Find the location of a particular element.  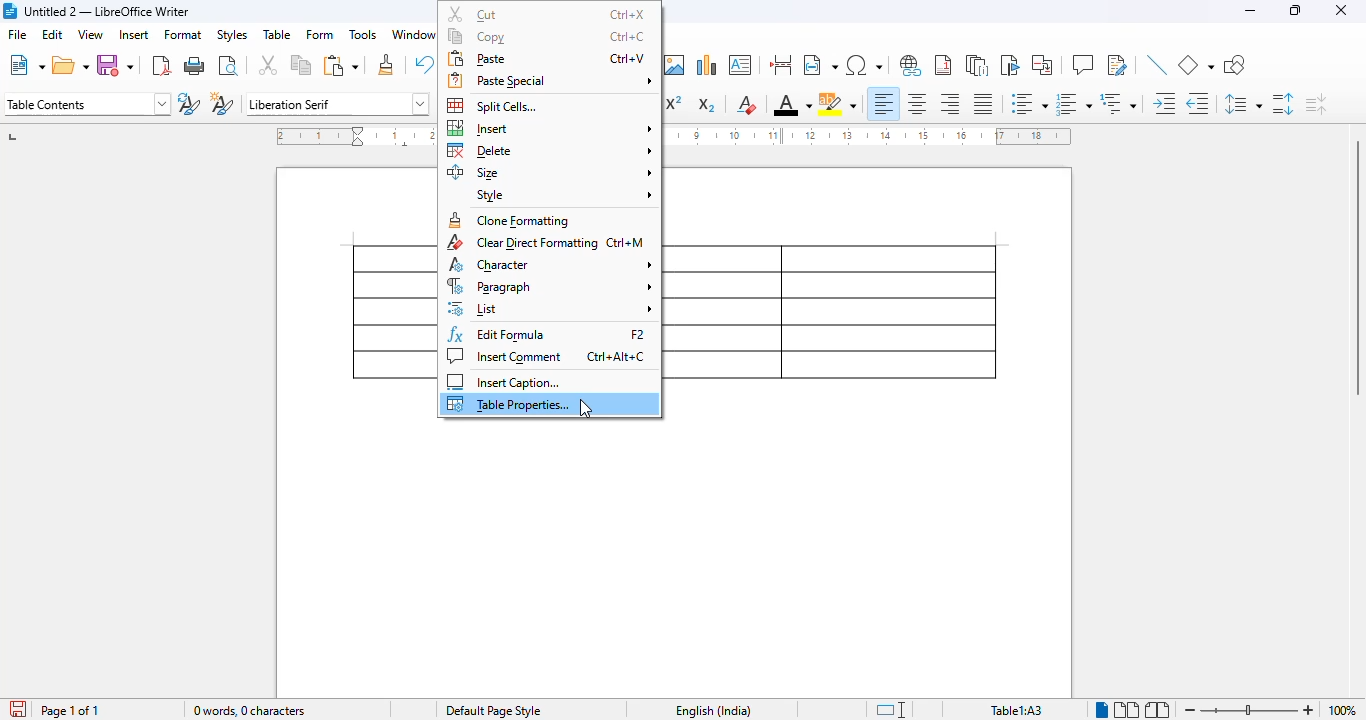

copy is located at coordinates (476, 37).